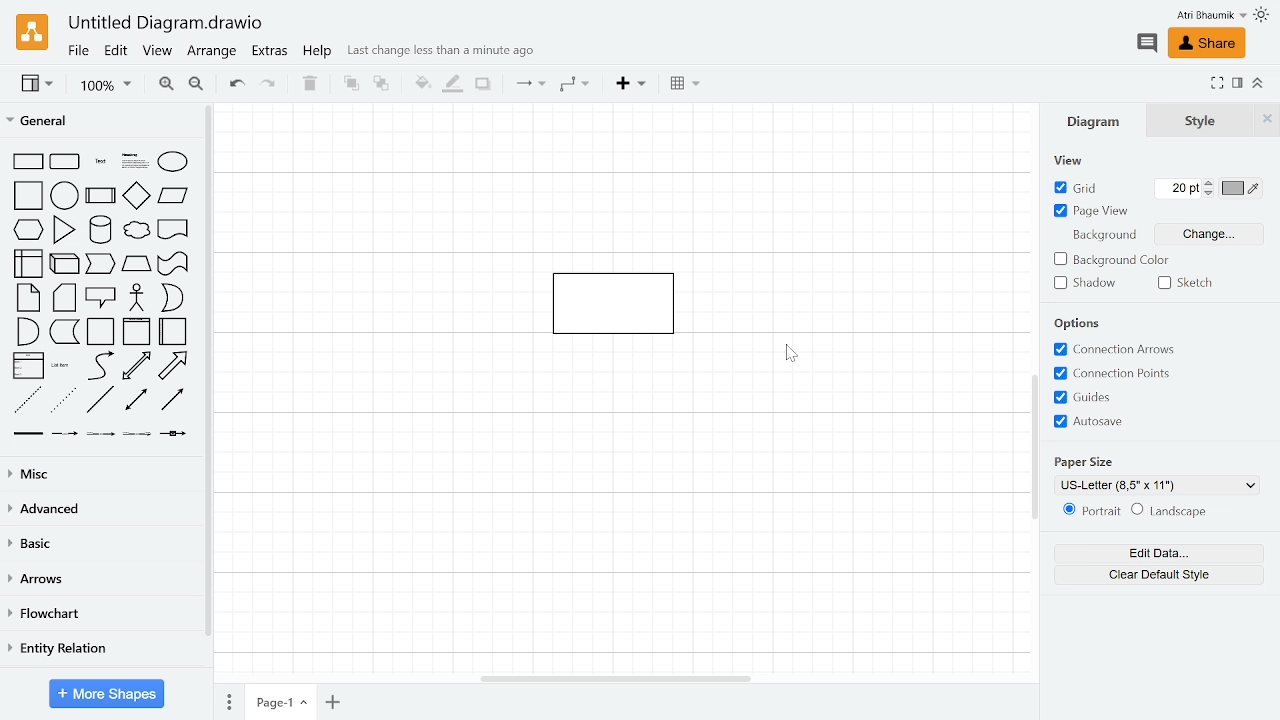 The width and height of the screenshot is (1280, 720). I want to click on Autosave, so click(1122, 423).